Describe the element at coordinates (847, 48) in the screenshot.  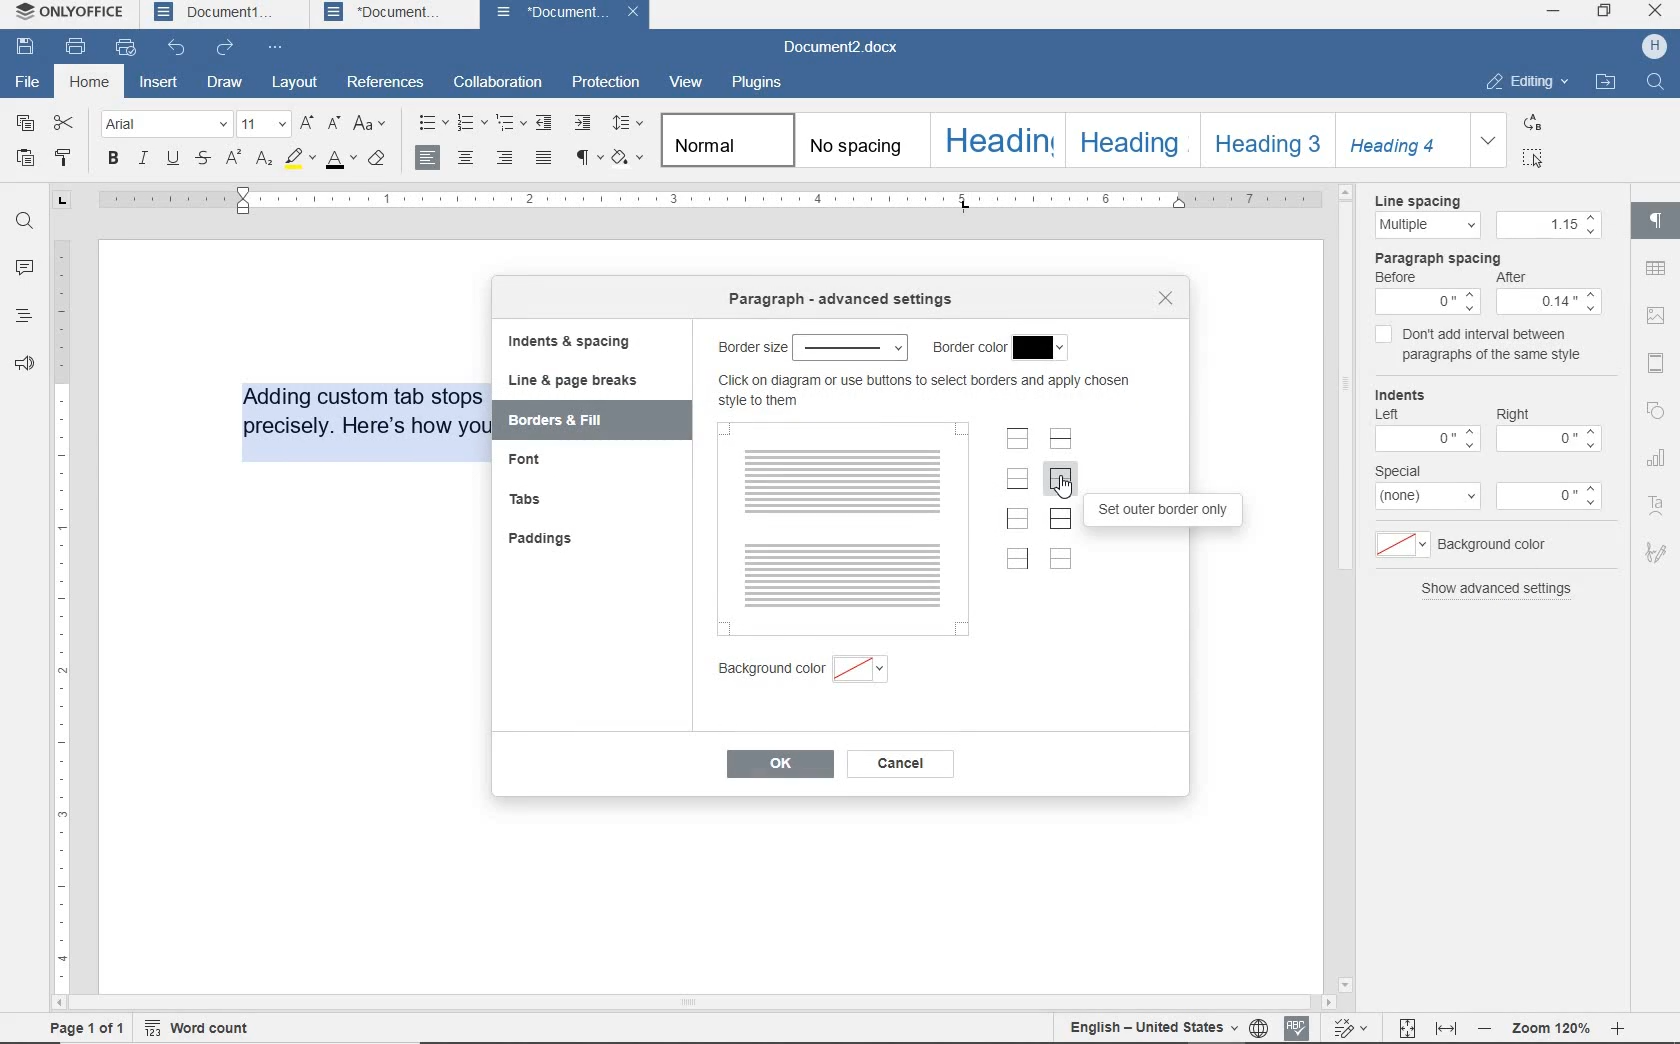
I see `document name` at that location.